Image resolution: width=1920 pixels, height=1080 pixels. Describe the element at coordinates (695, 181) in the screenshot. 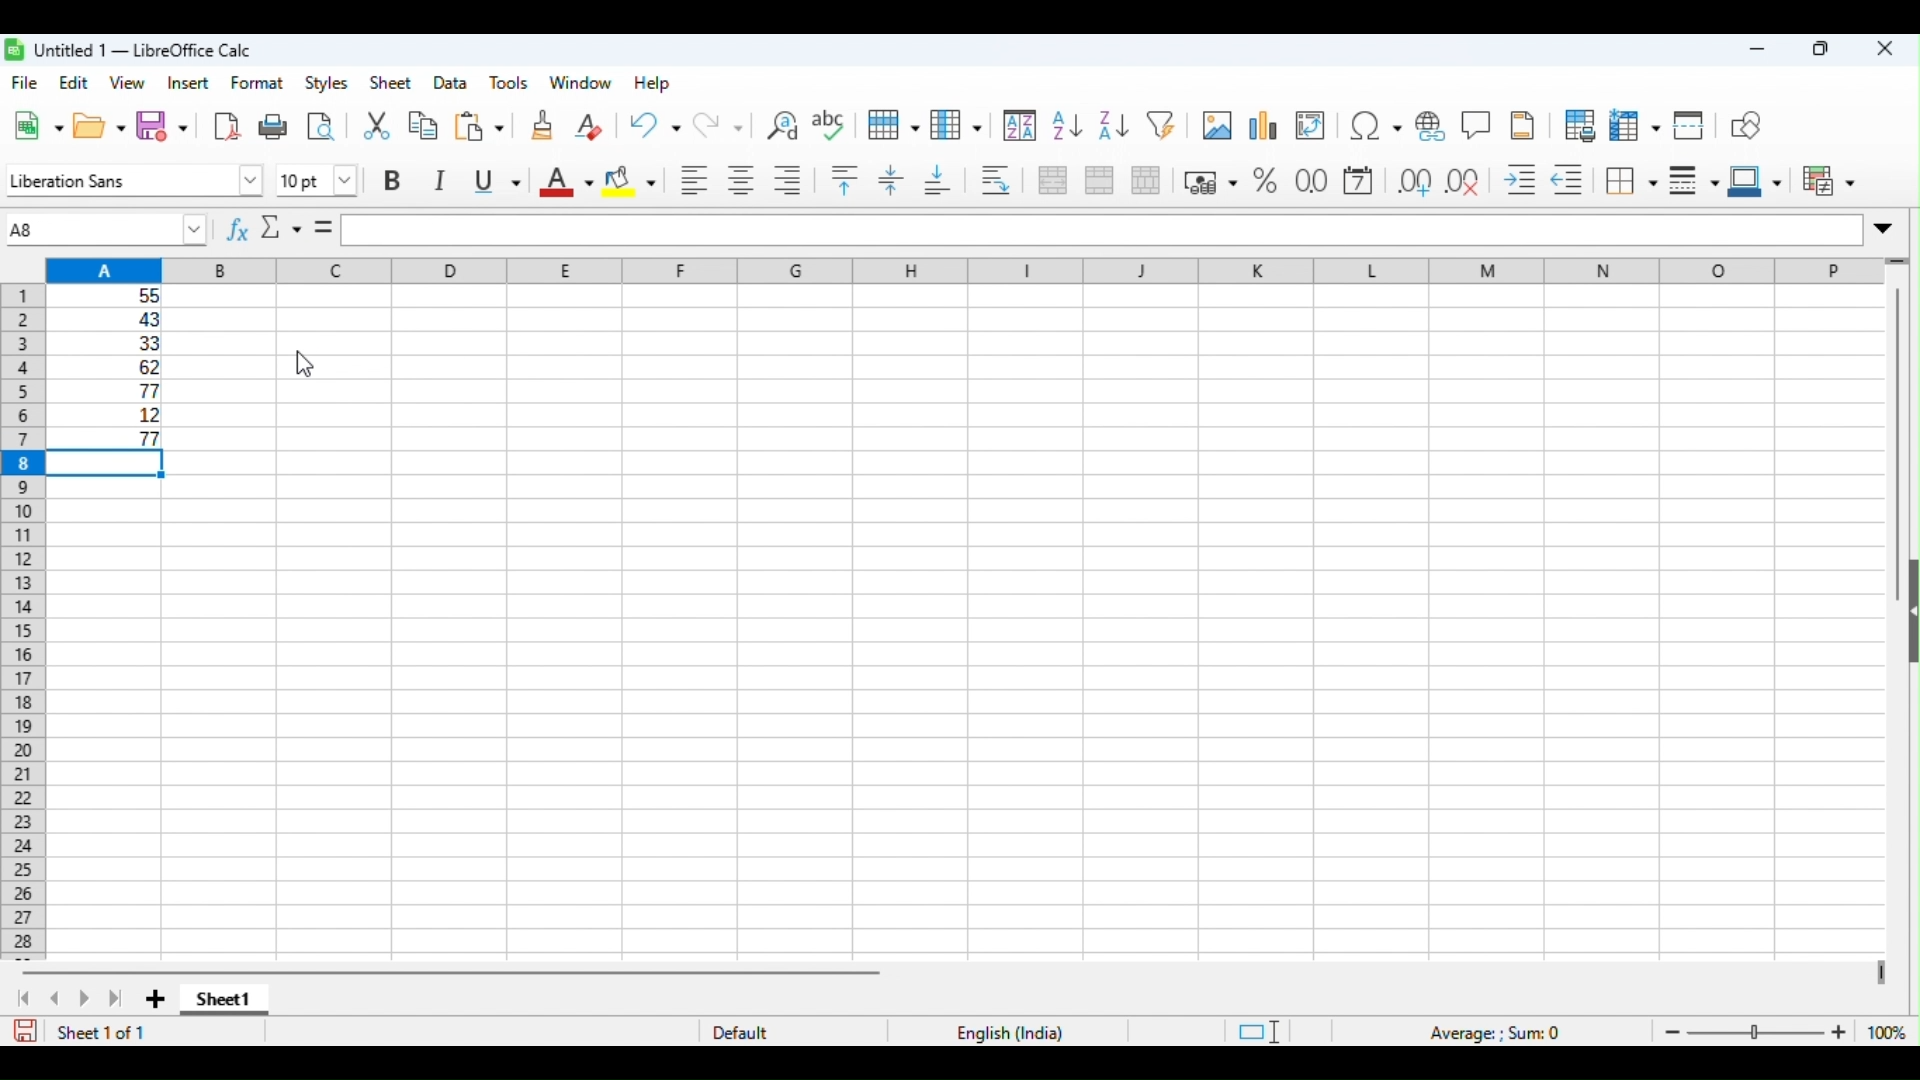

I see `align left` at that location.